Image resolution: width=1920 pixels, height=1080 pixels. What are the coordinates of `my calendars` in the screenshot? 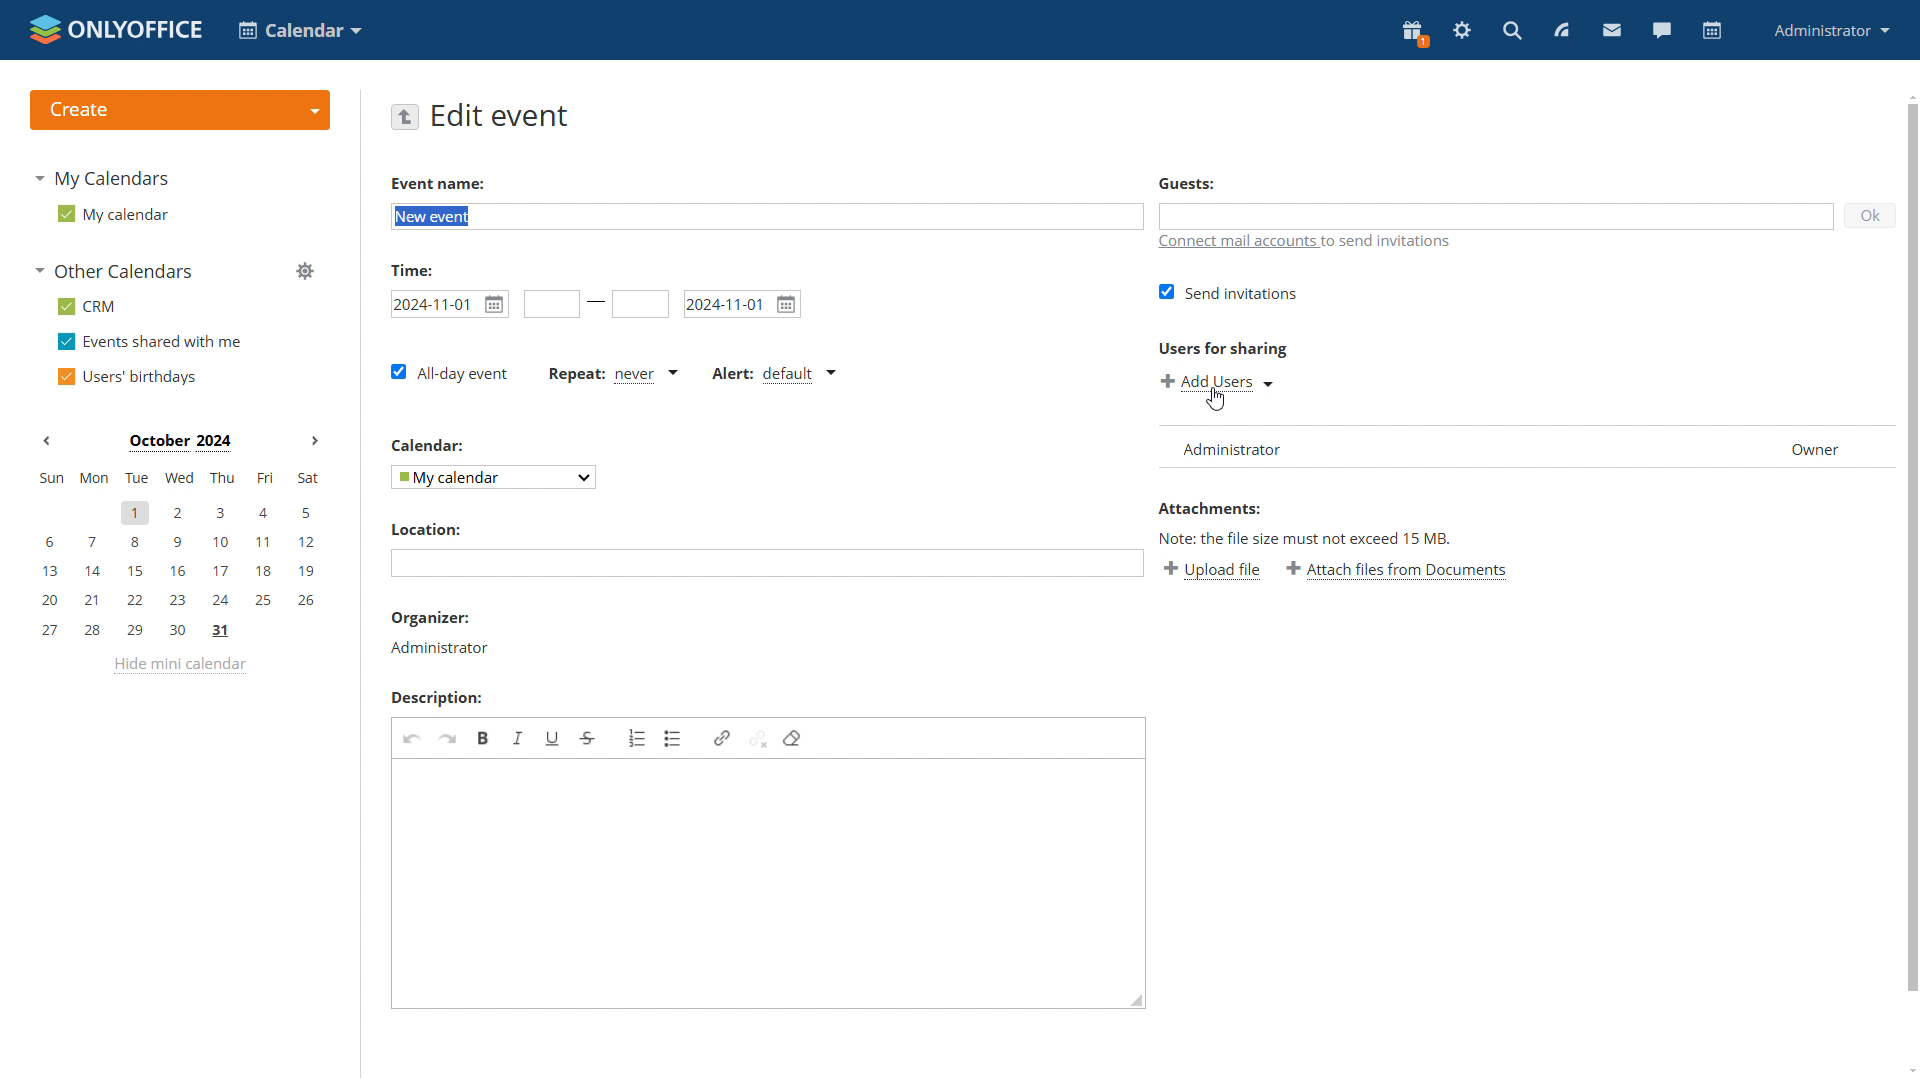 It's located at (110, 181).